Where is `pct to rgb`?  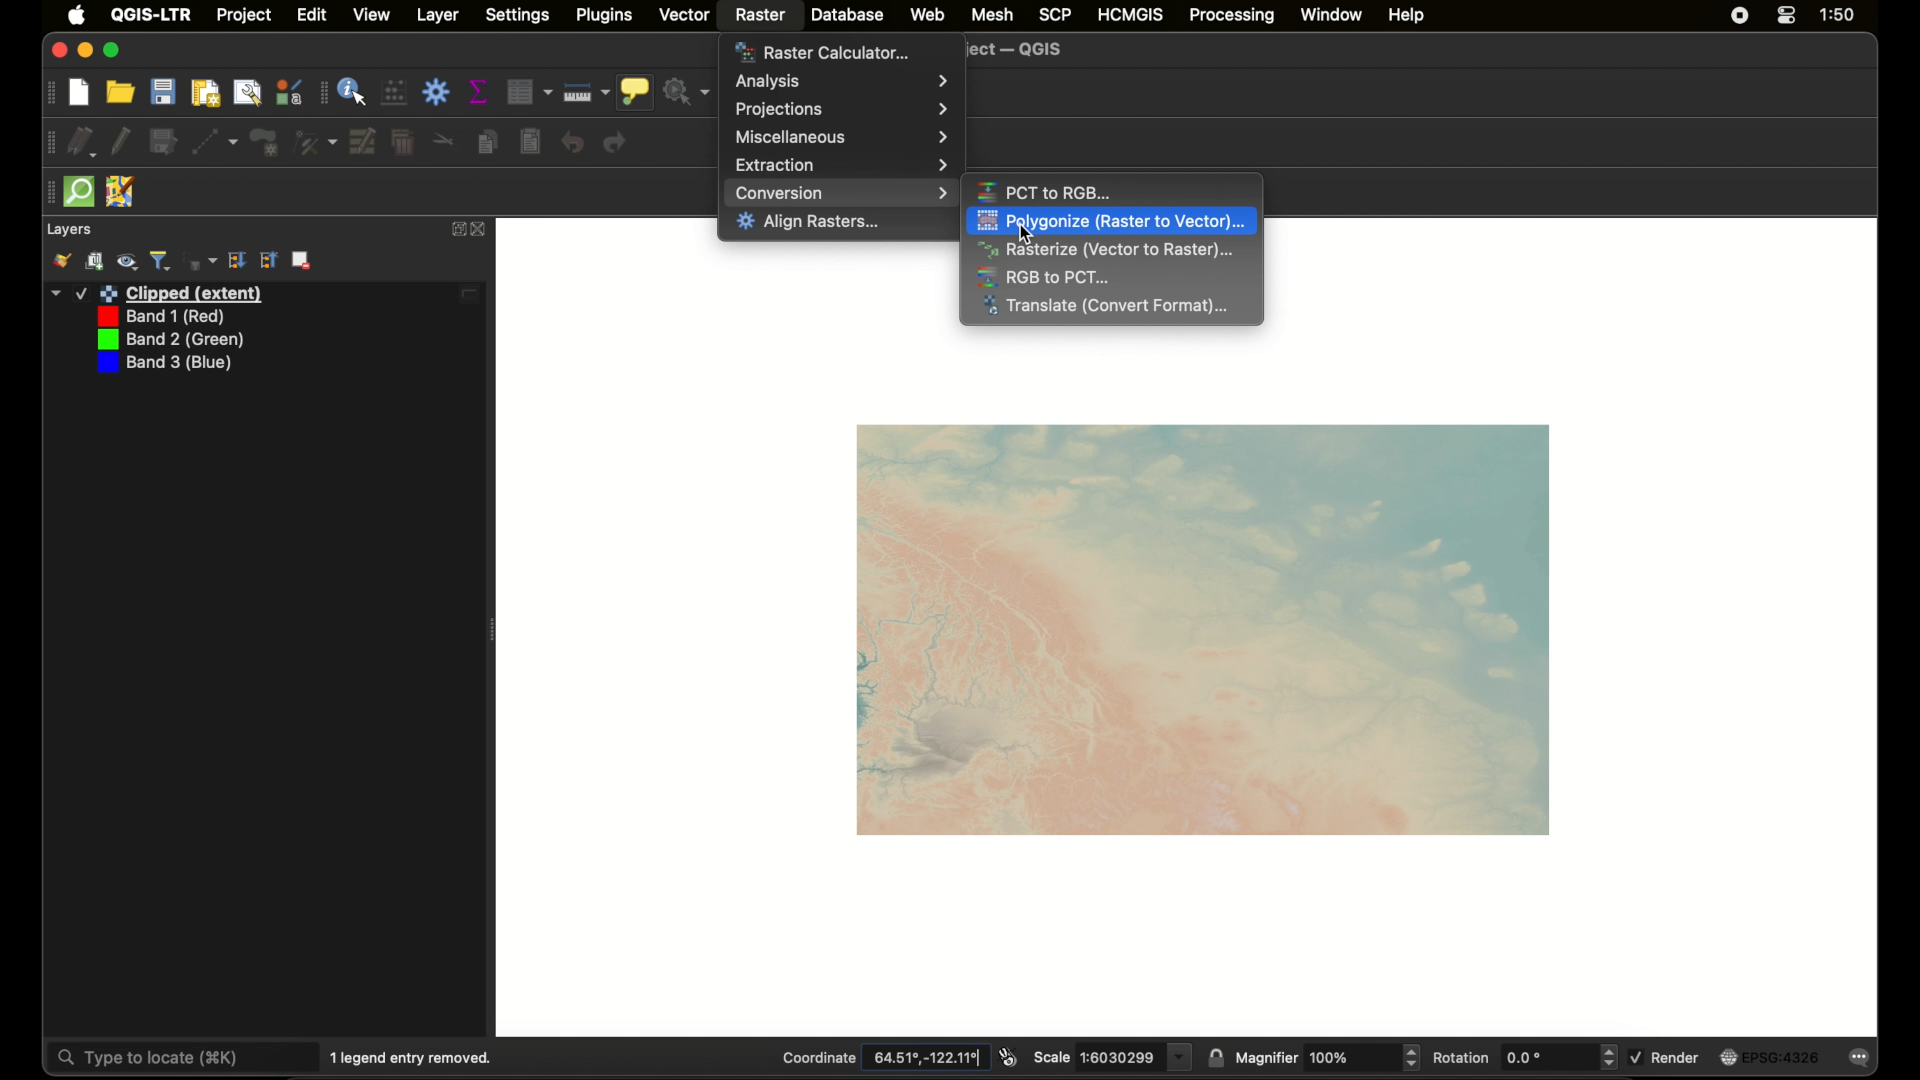
pct to rgb is located at coordinates (1047, 191).